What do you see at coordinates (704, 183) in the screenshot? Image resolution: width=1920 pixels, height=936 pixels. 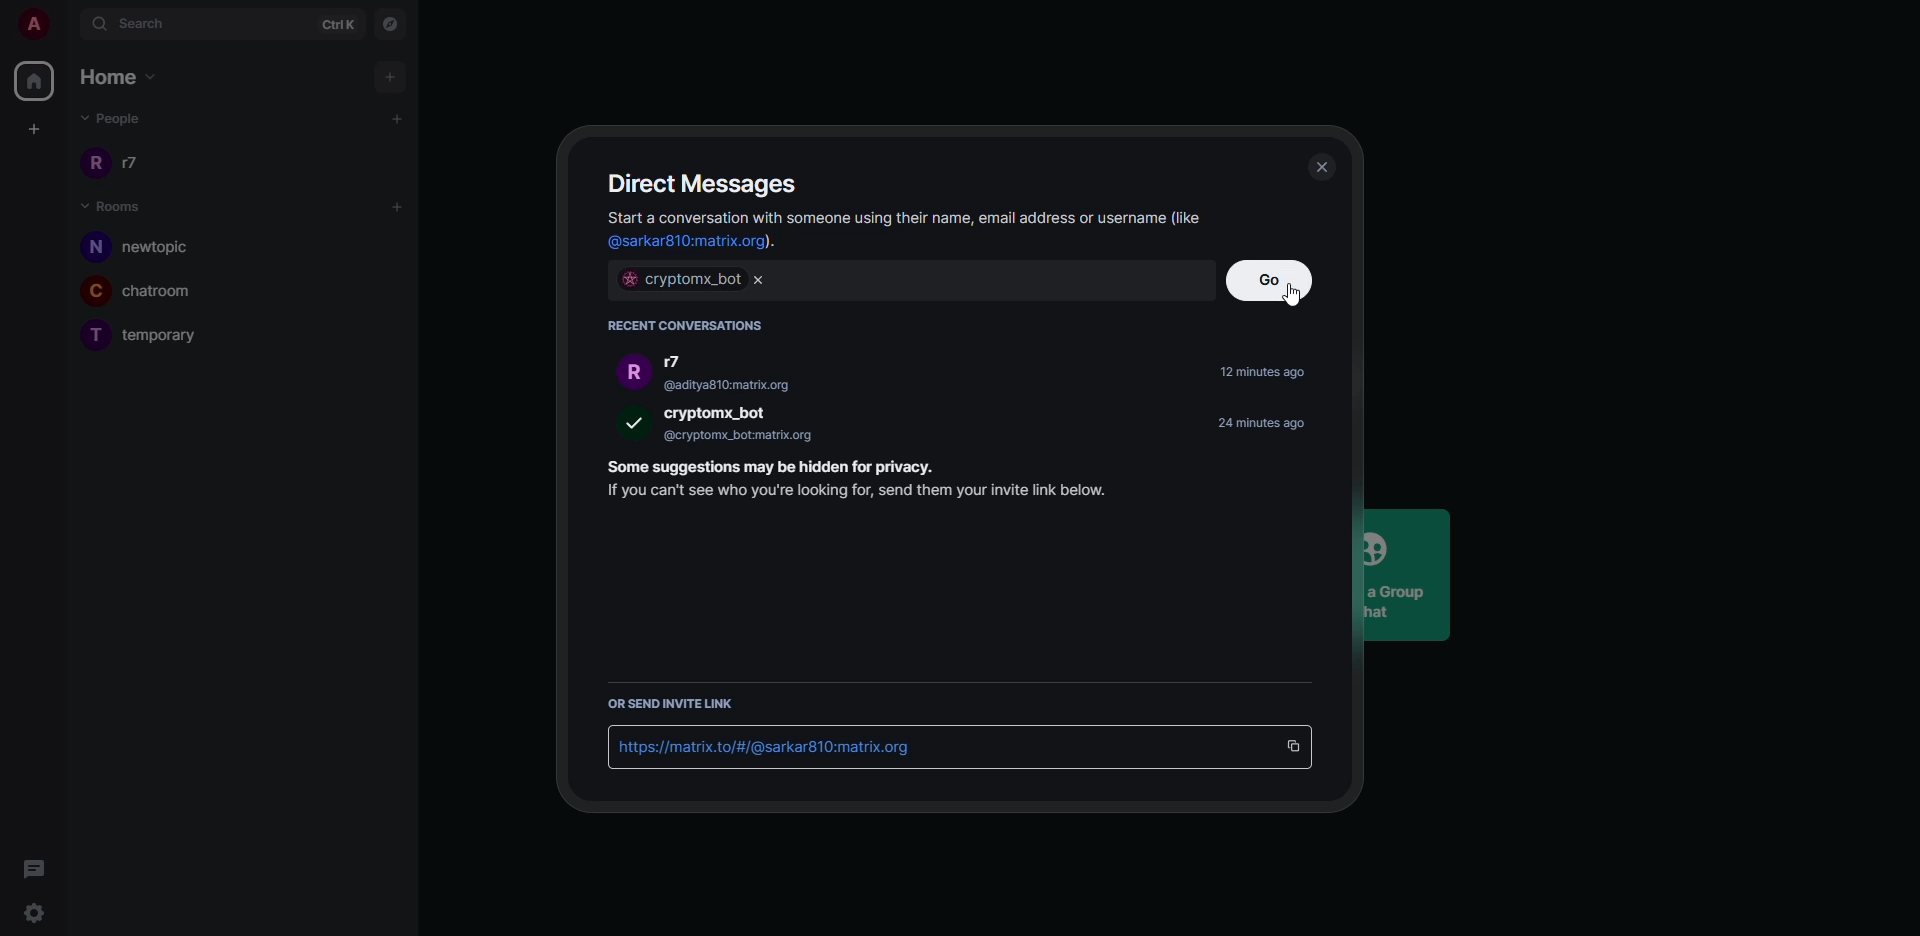 I see `direct message` at bounding box center [704, 183].